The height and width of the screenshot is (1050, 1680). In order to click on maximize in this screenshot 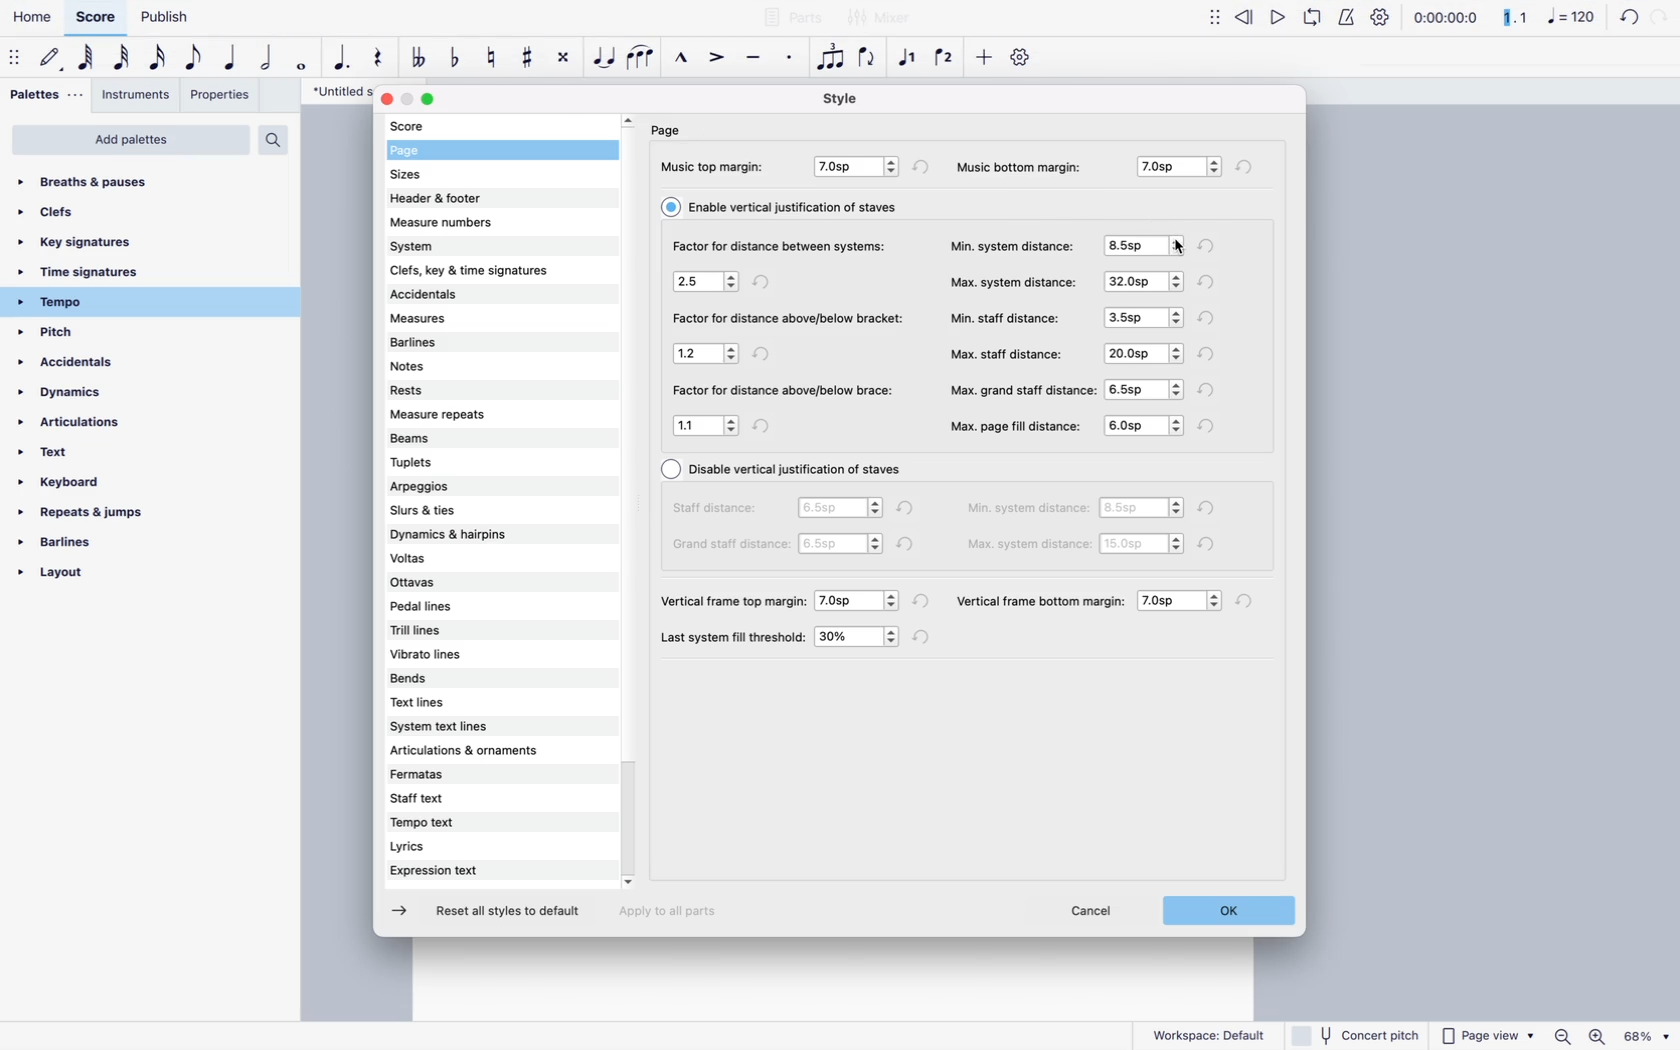, I will do `click(431, 101)`.